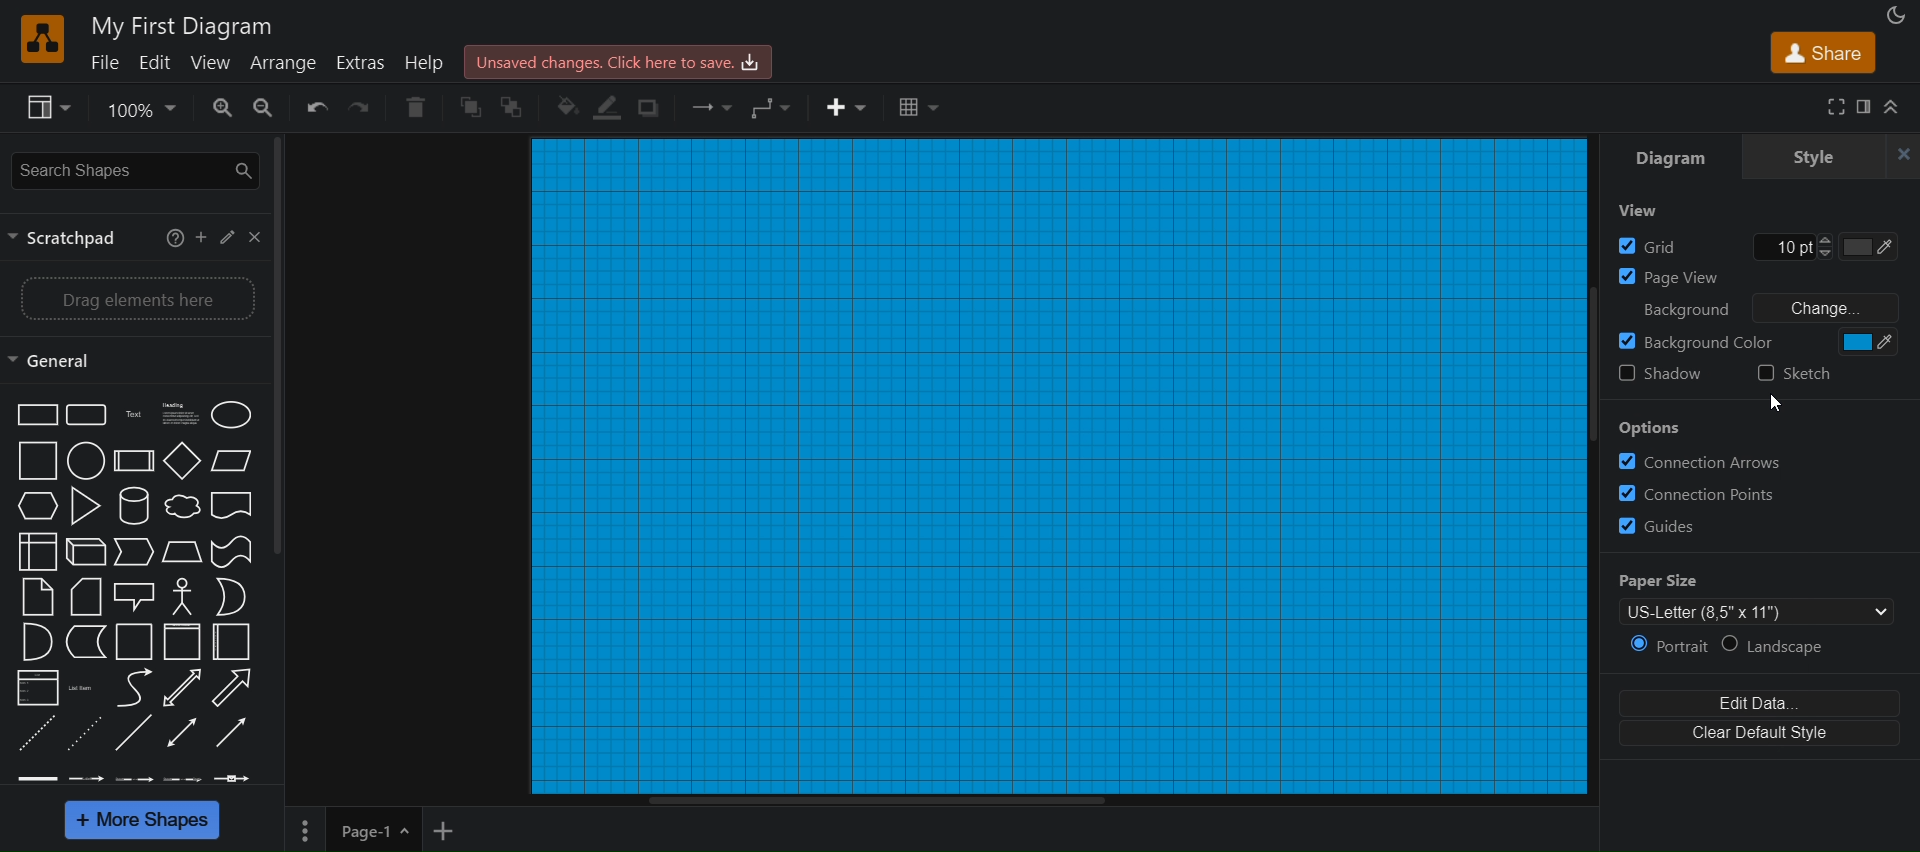 The width and height of the screenshot is (1920, 852). Describe the element at coordinates (351, 829) in the screenshot. I see `page 1` at that location.